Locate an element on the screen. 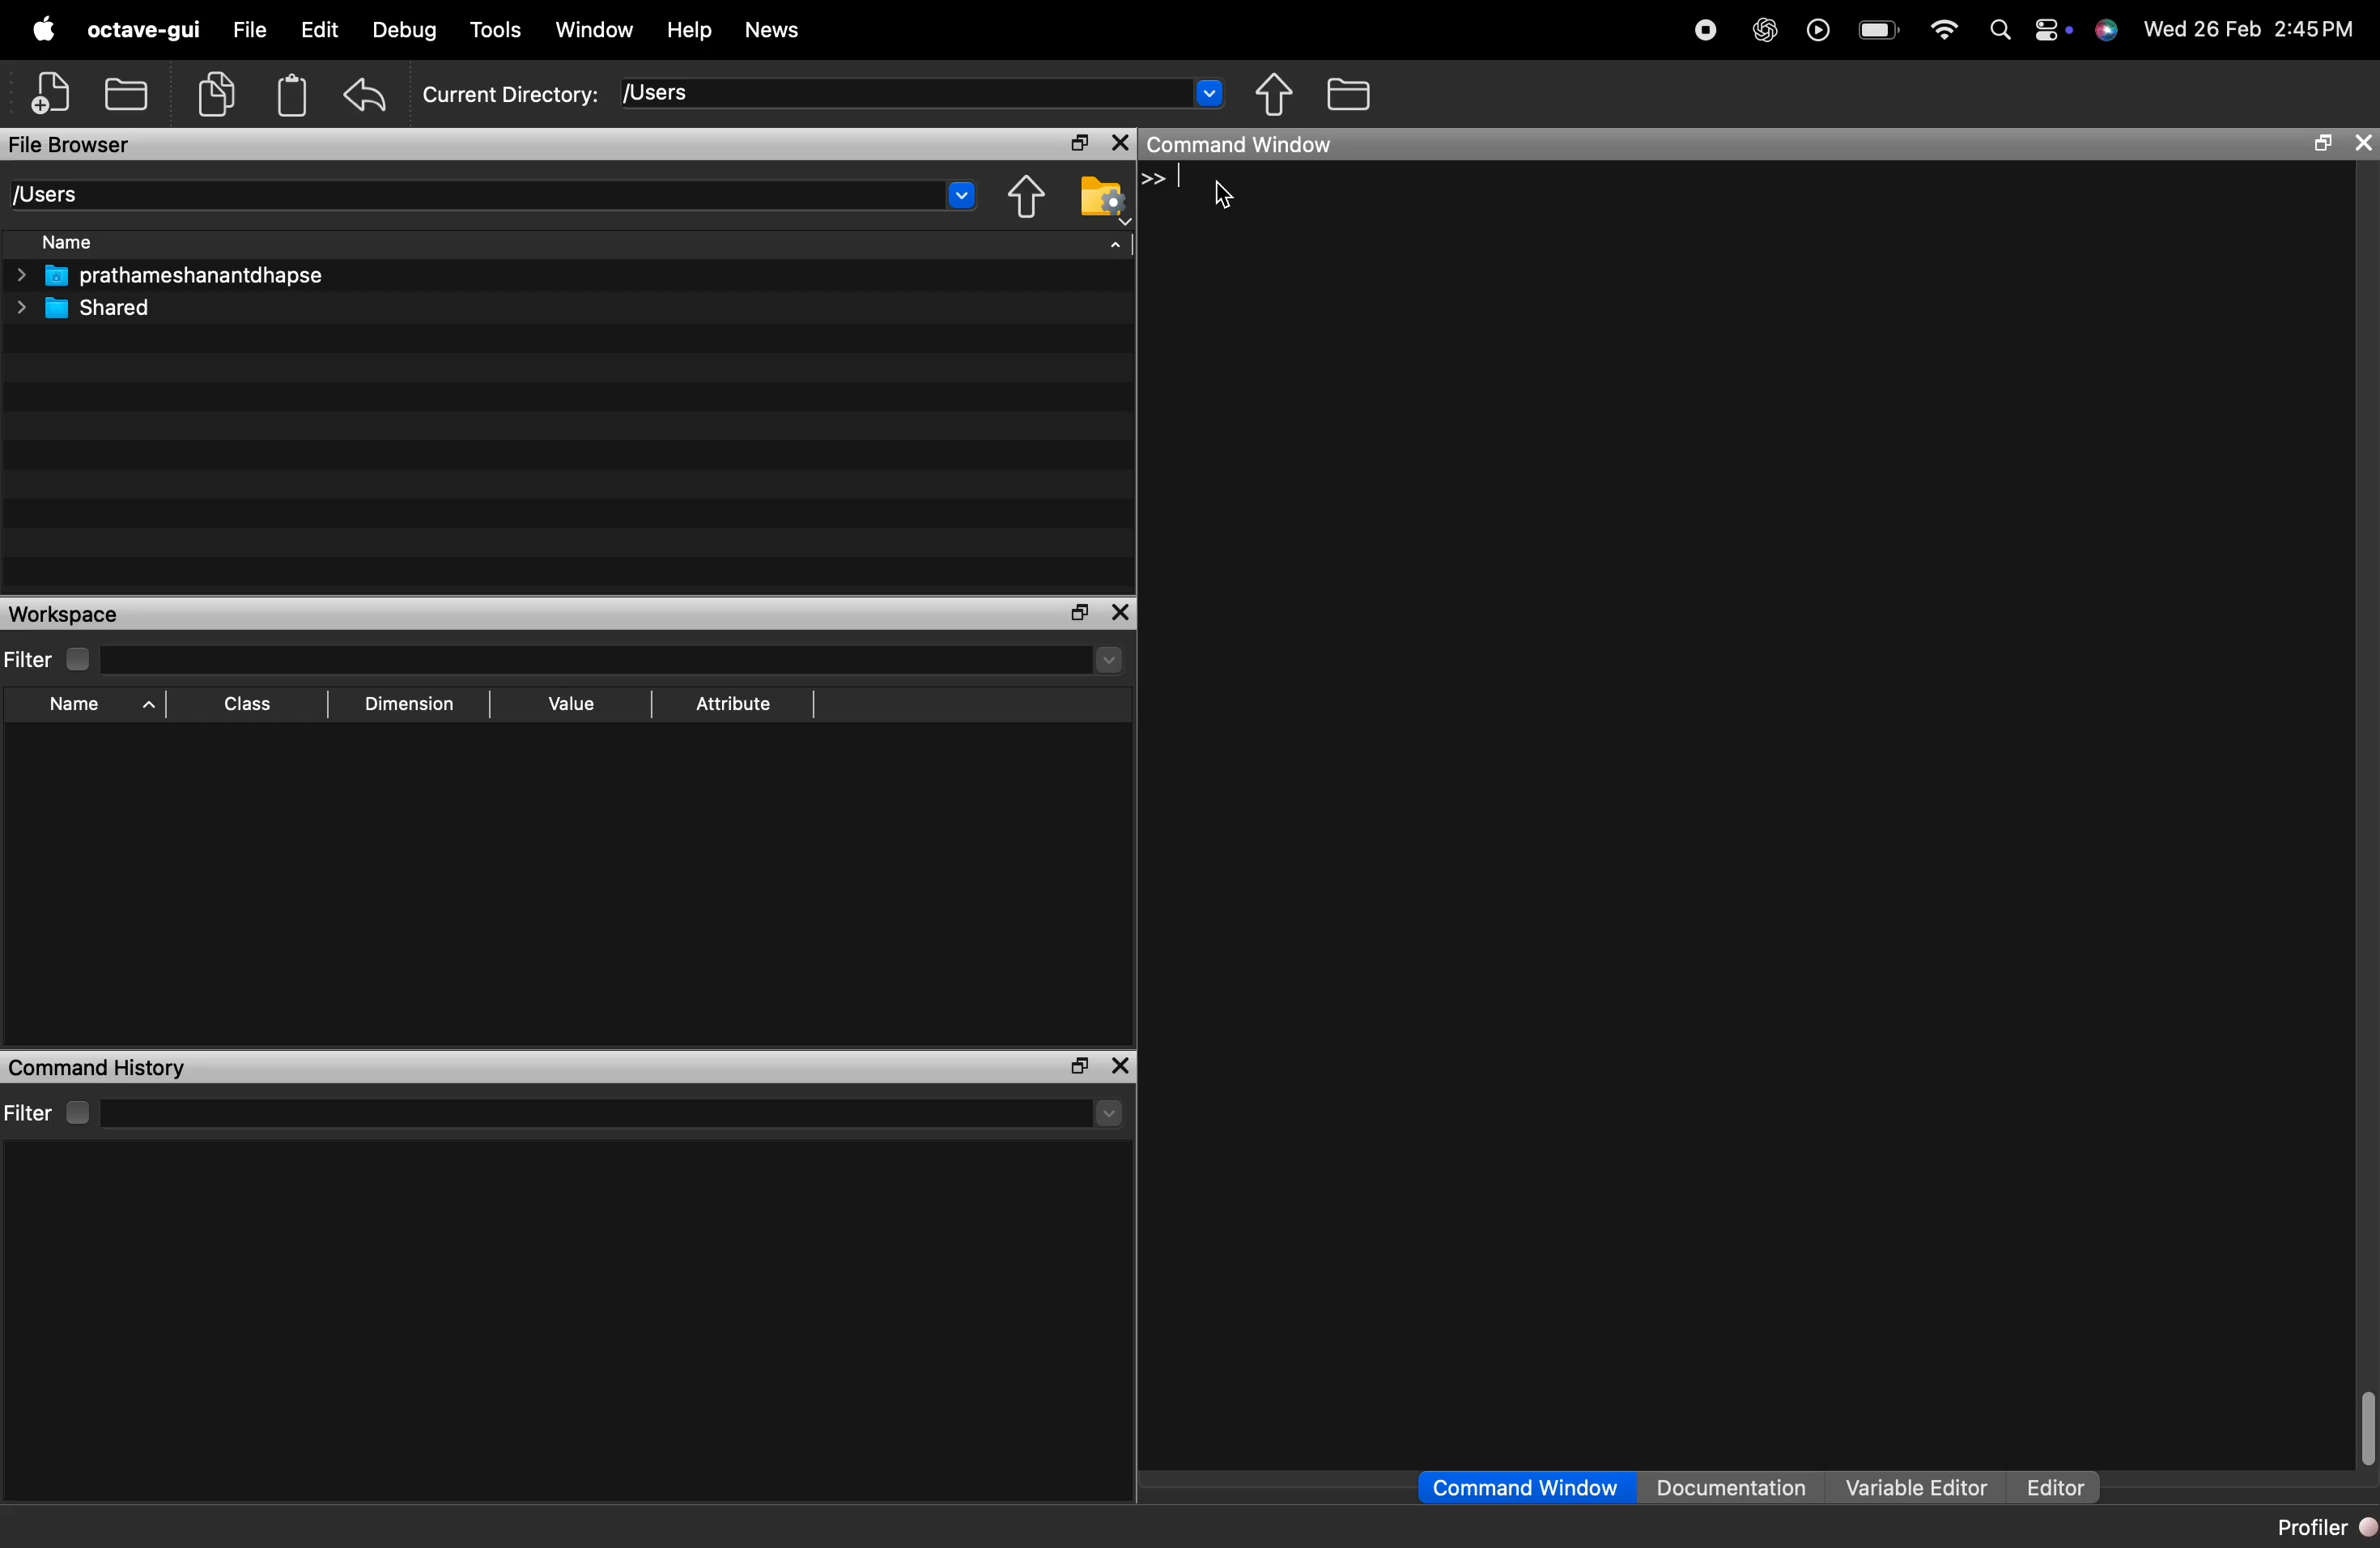  Debug is located at coordinates (408, 29).